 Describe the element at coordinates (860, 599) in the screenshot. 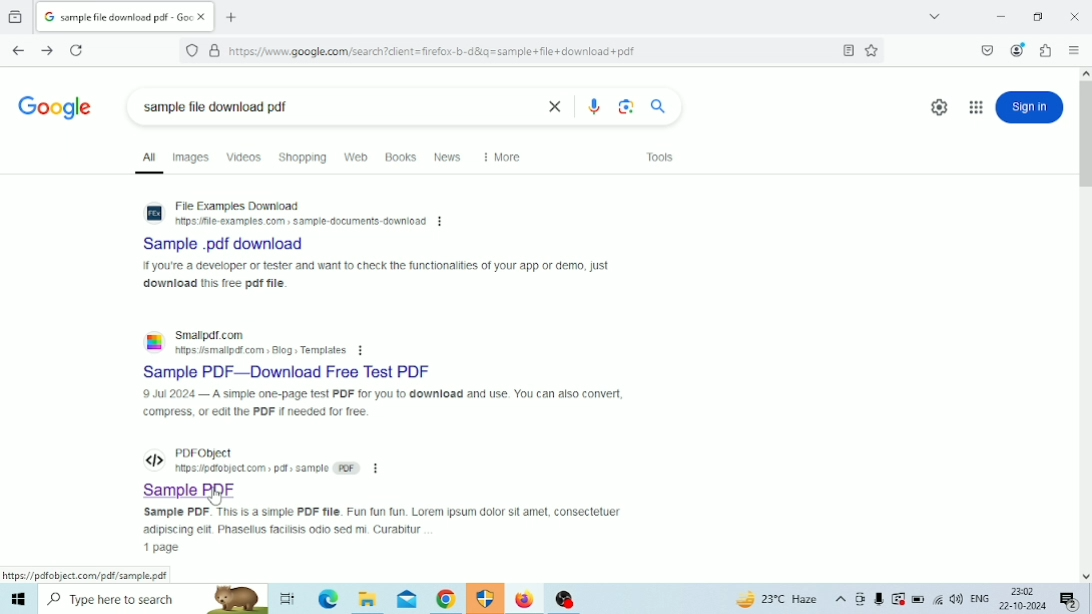

I see `Meet Now` at that location.